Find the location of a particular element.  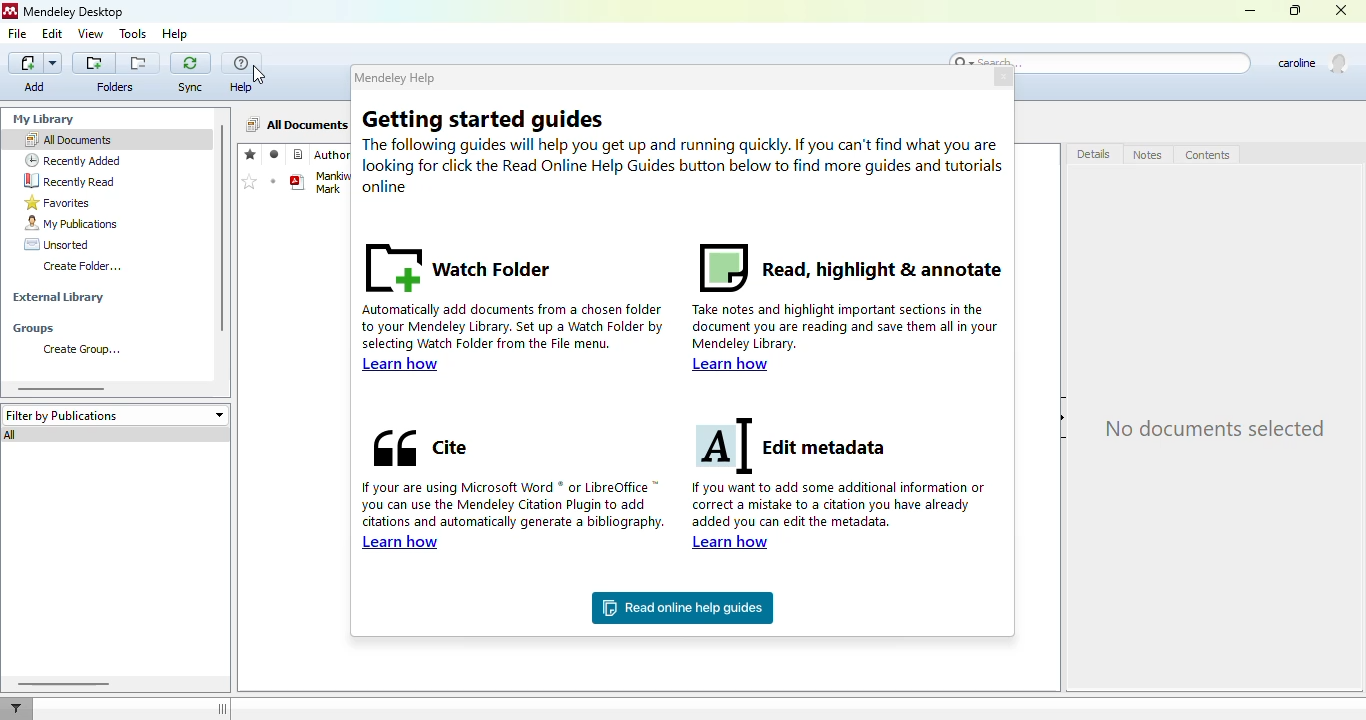

help is located at coordinates (242, 74).